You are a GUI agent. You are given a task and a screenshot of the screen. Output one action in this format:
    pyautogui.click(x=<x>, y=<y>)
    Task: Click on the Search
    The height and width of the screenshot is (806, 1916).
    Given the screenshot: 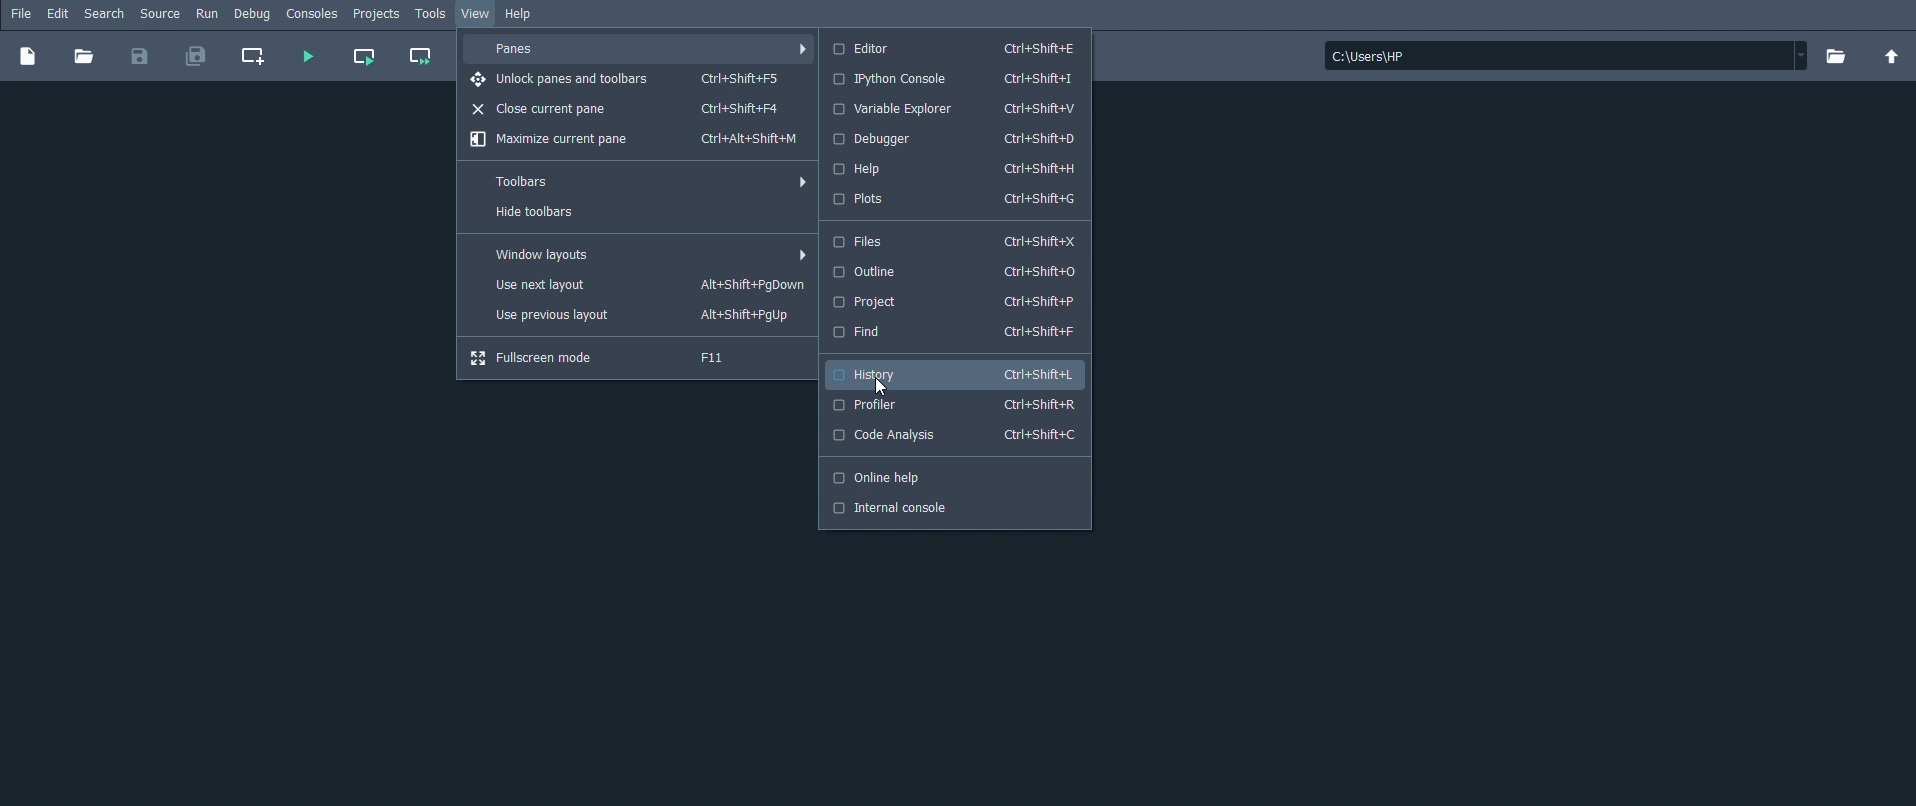 What is the action you would take?
    pyautogui.click(x=105, y=14)
    